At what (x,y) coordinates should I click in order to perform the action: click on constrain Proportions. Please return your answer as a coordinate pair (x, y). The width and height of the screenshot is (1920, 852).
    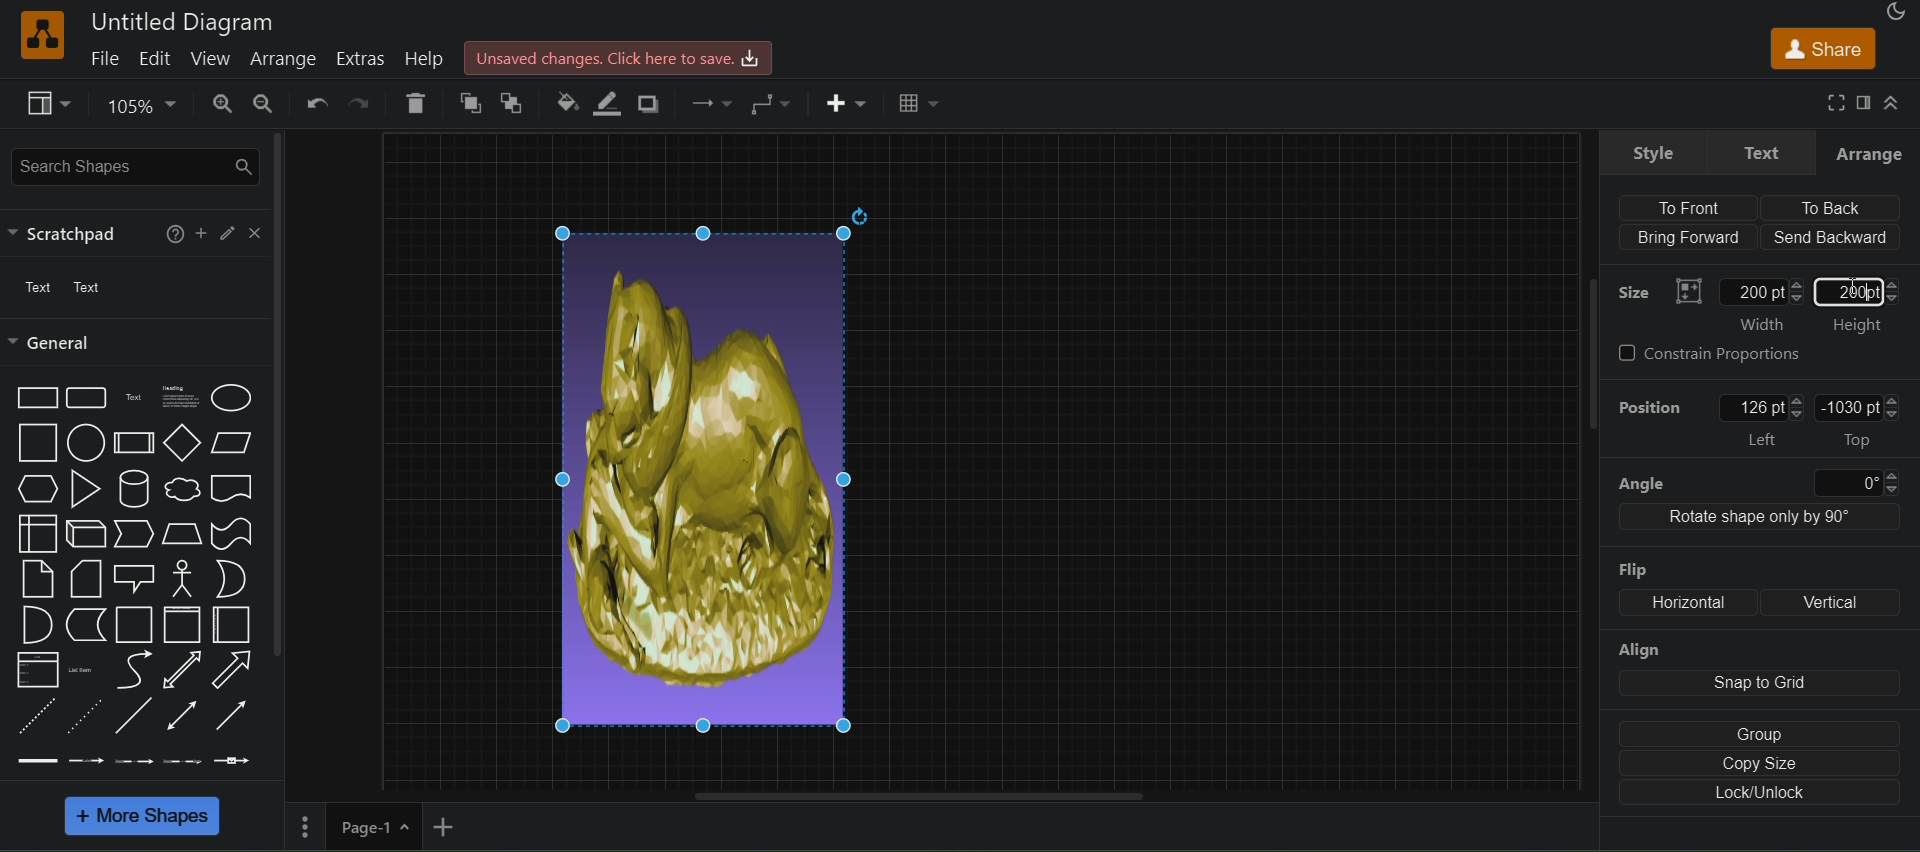
    Looking at the image, I should click on (1718, 354).